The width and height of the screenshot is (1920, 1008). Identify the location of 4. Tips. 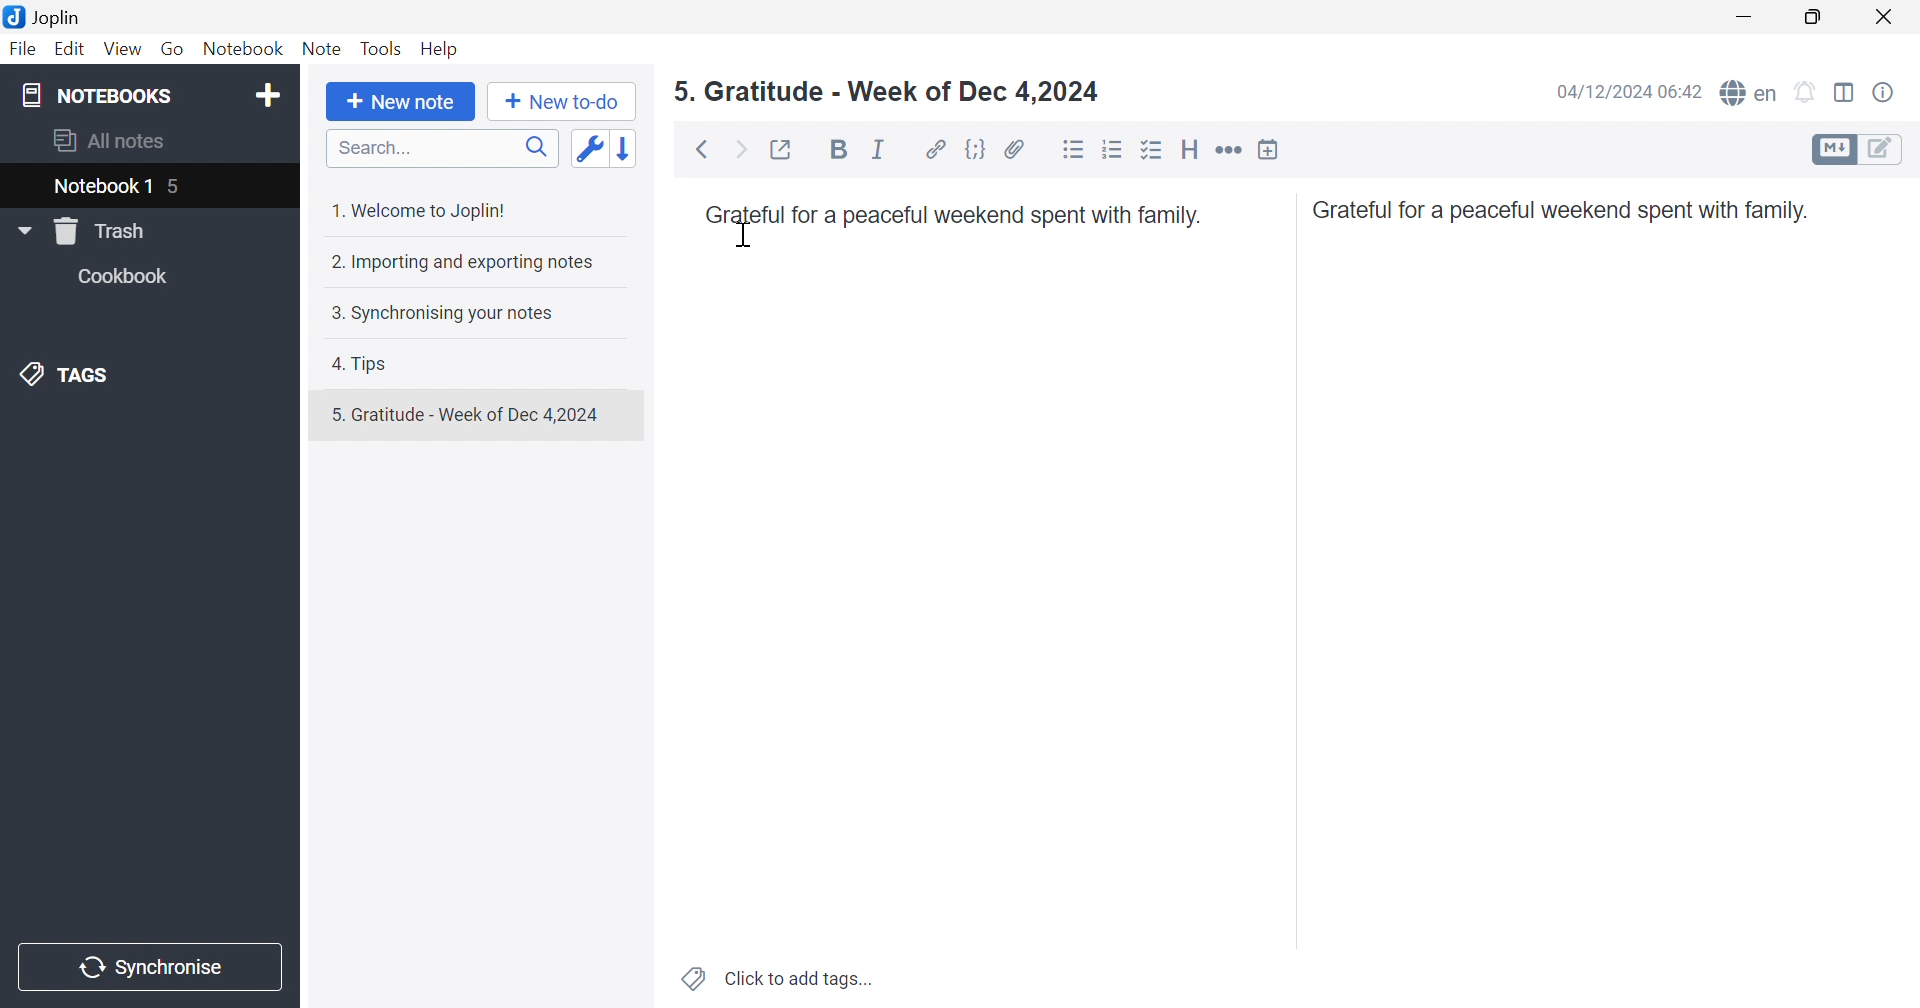
(363, 364).